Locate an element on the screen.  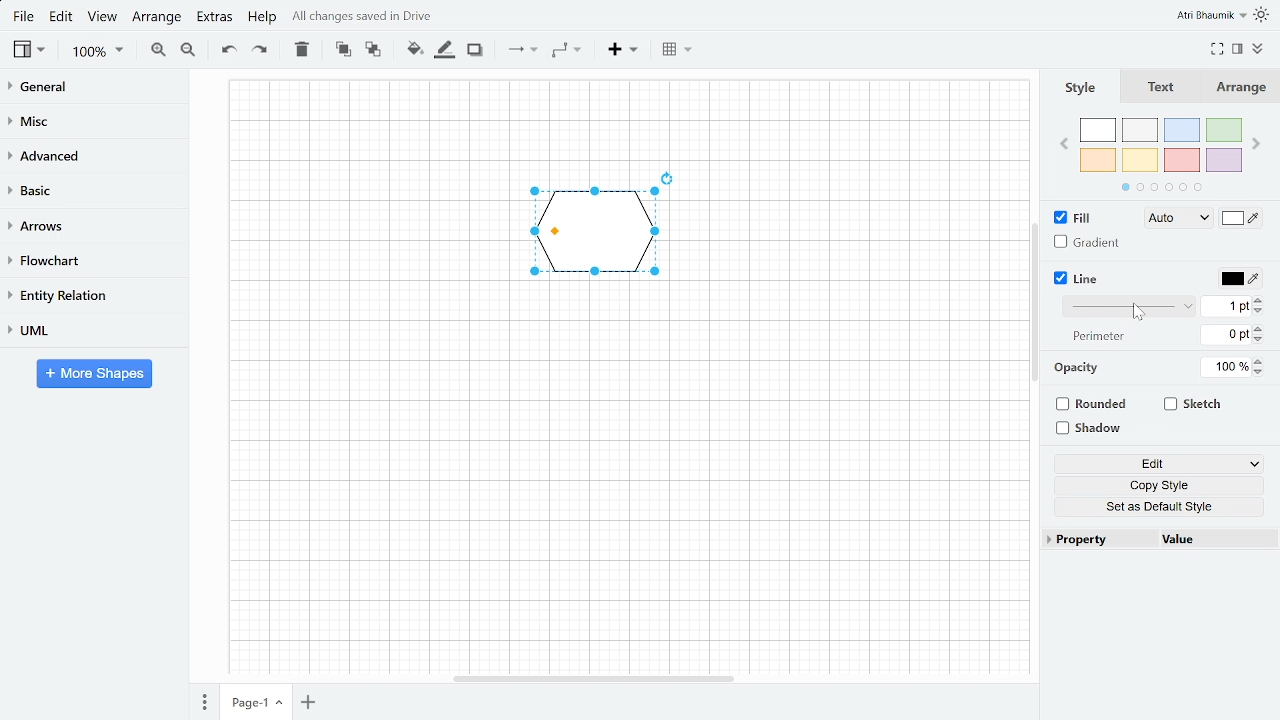
Indicates light theme is located at coordinates (1264, 16).